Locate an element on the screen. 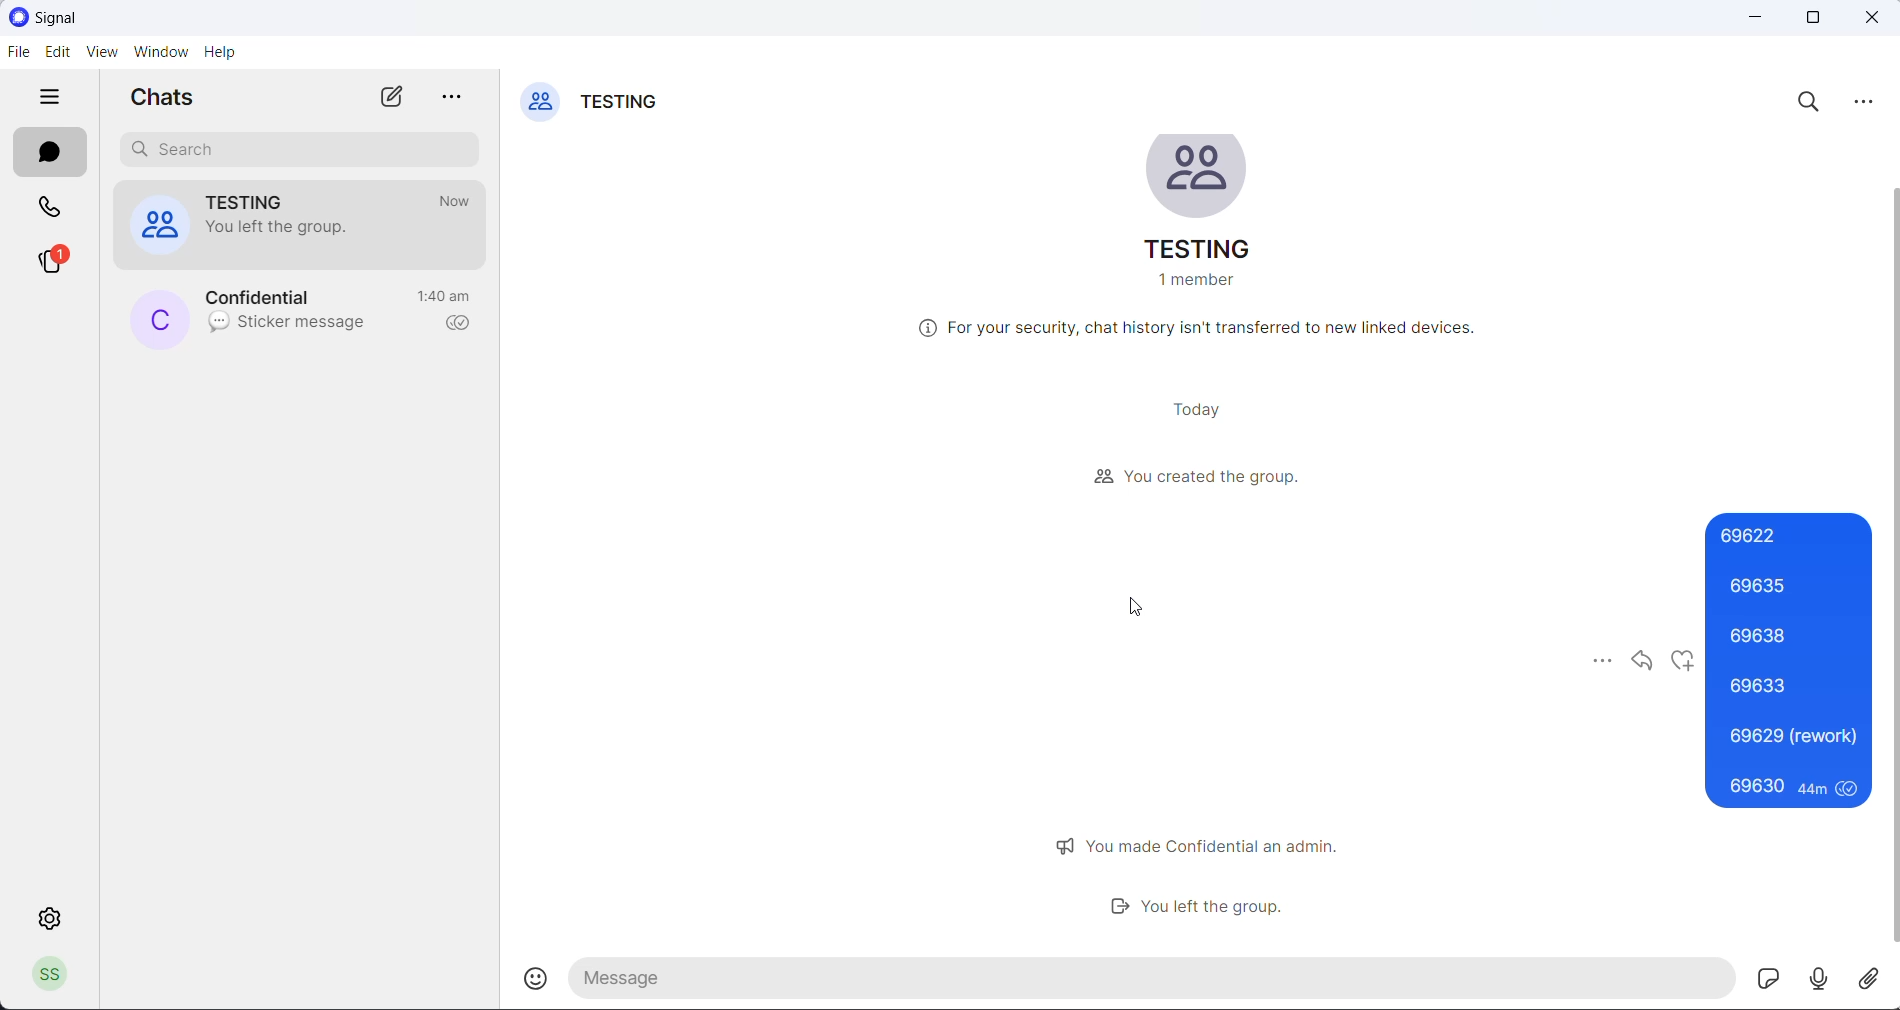  group creator is located at coordinates (1191, 480).